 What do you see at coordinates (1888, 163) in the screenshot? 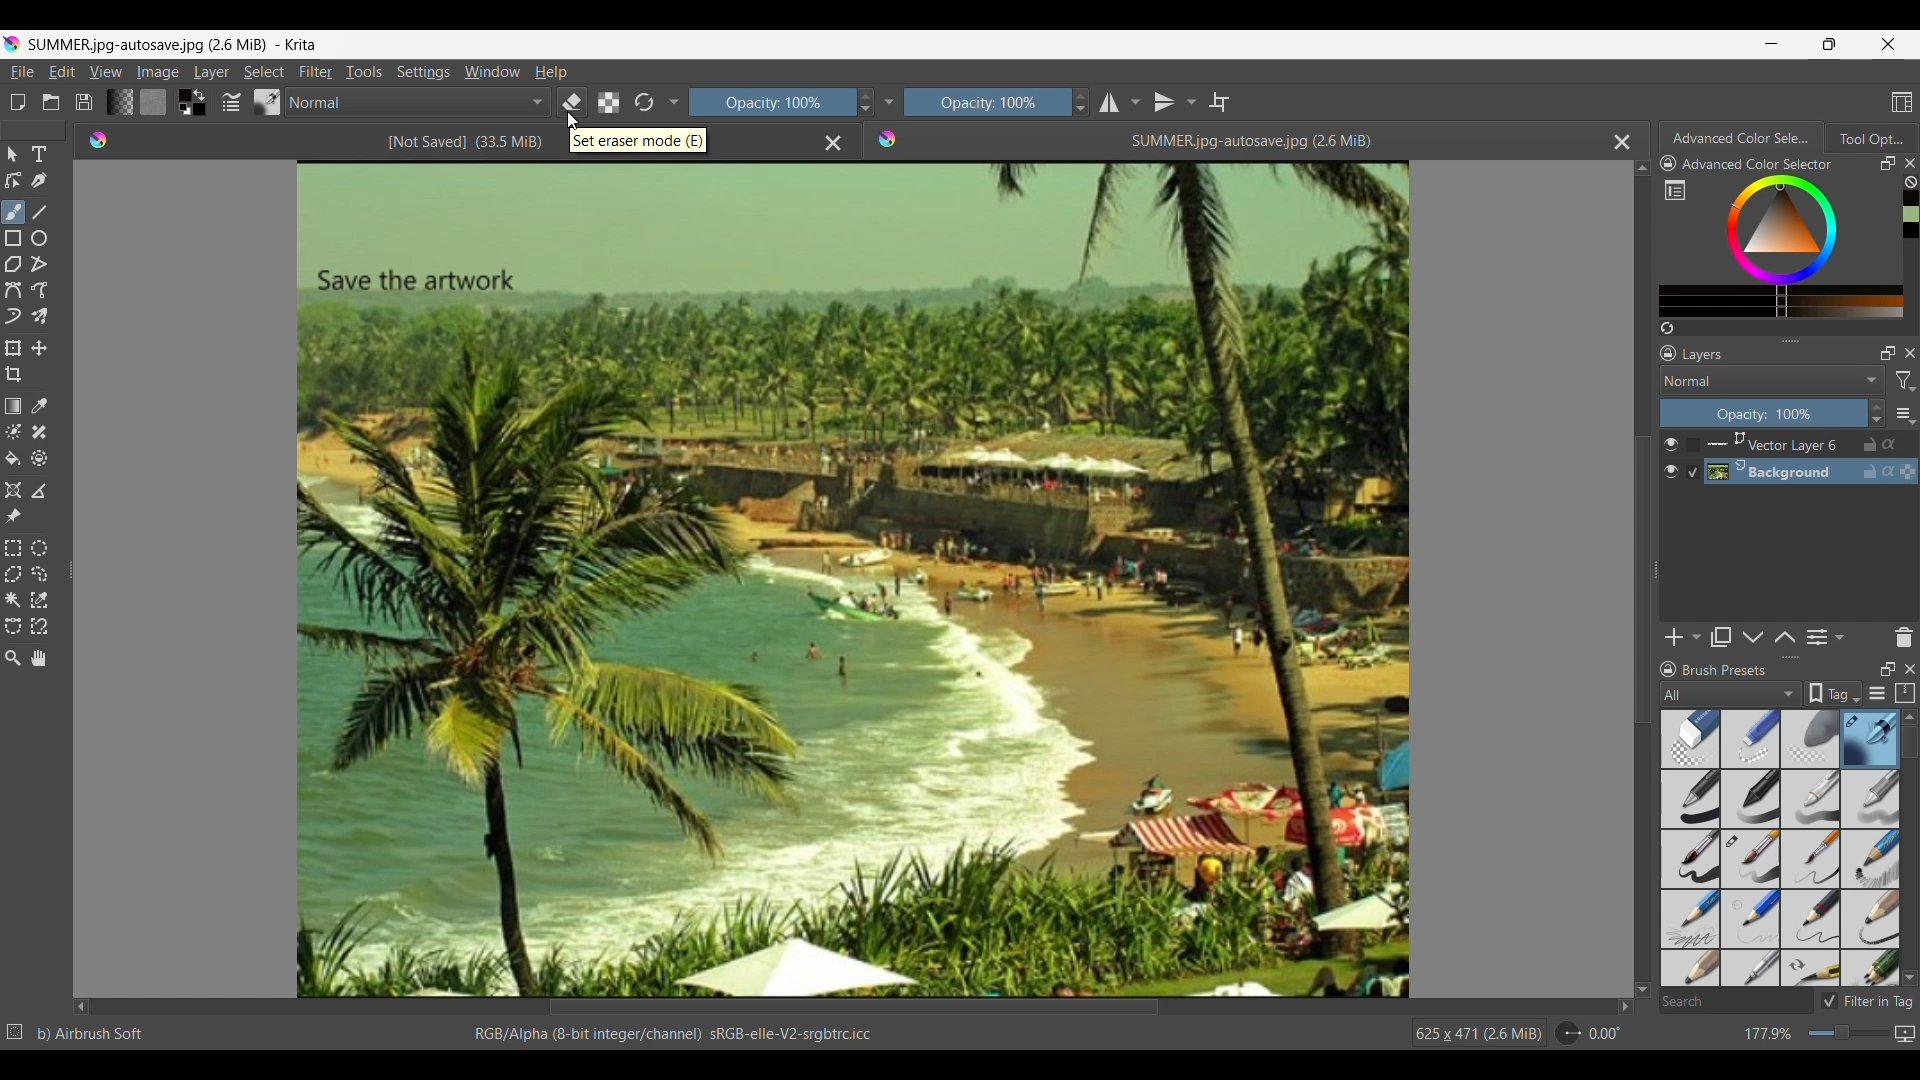
I see `Float panel` at bounding box center [1888, 163].